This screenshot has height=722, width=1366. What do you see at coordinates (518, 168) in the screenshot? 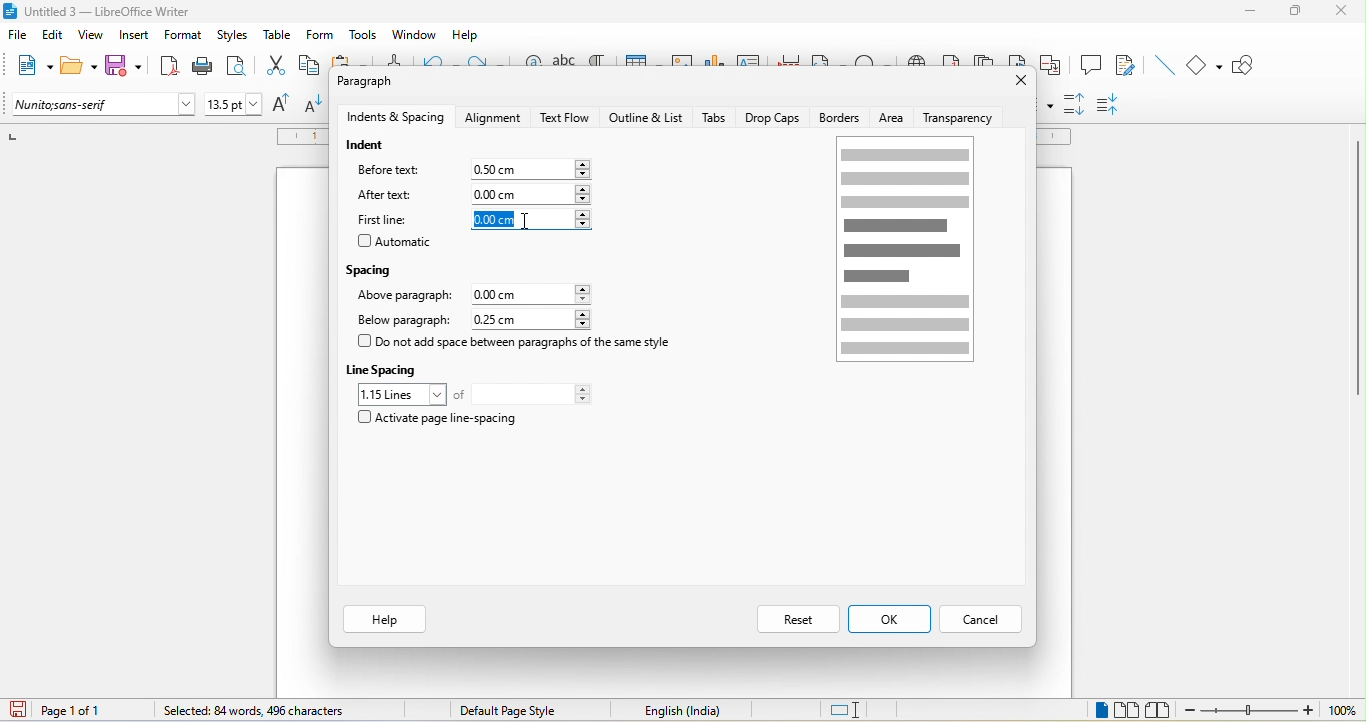
I see `0.00 cm` at bounding box center [518, 168].